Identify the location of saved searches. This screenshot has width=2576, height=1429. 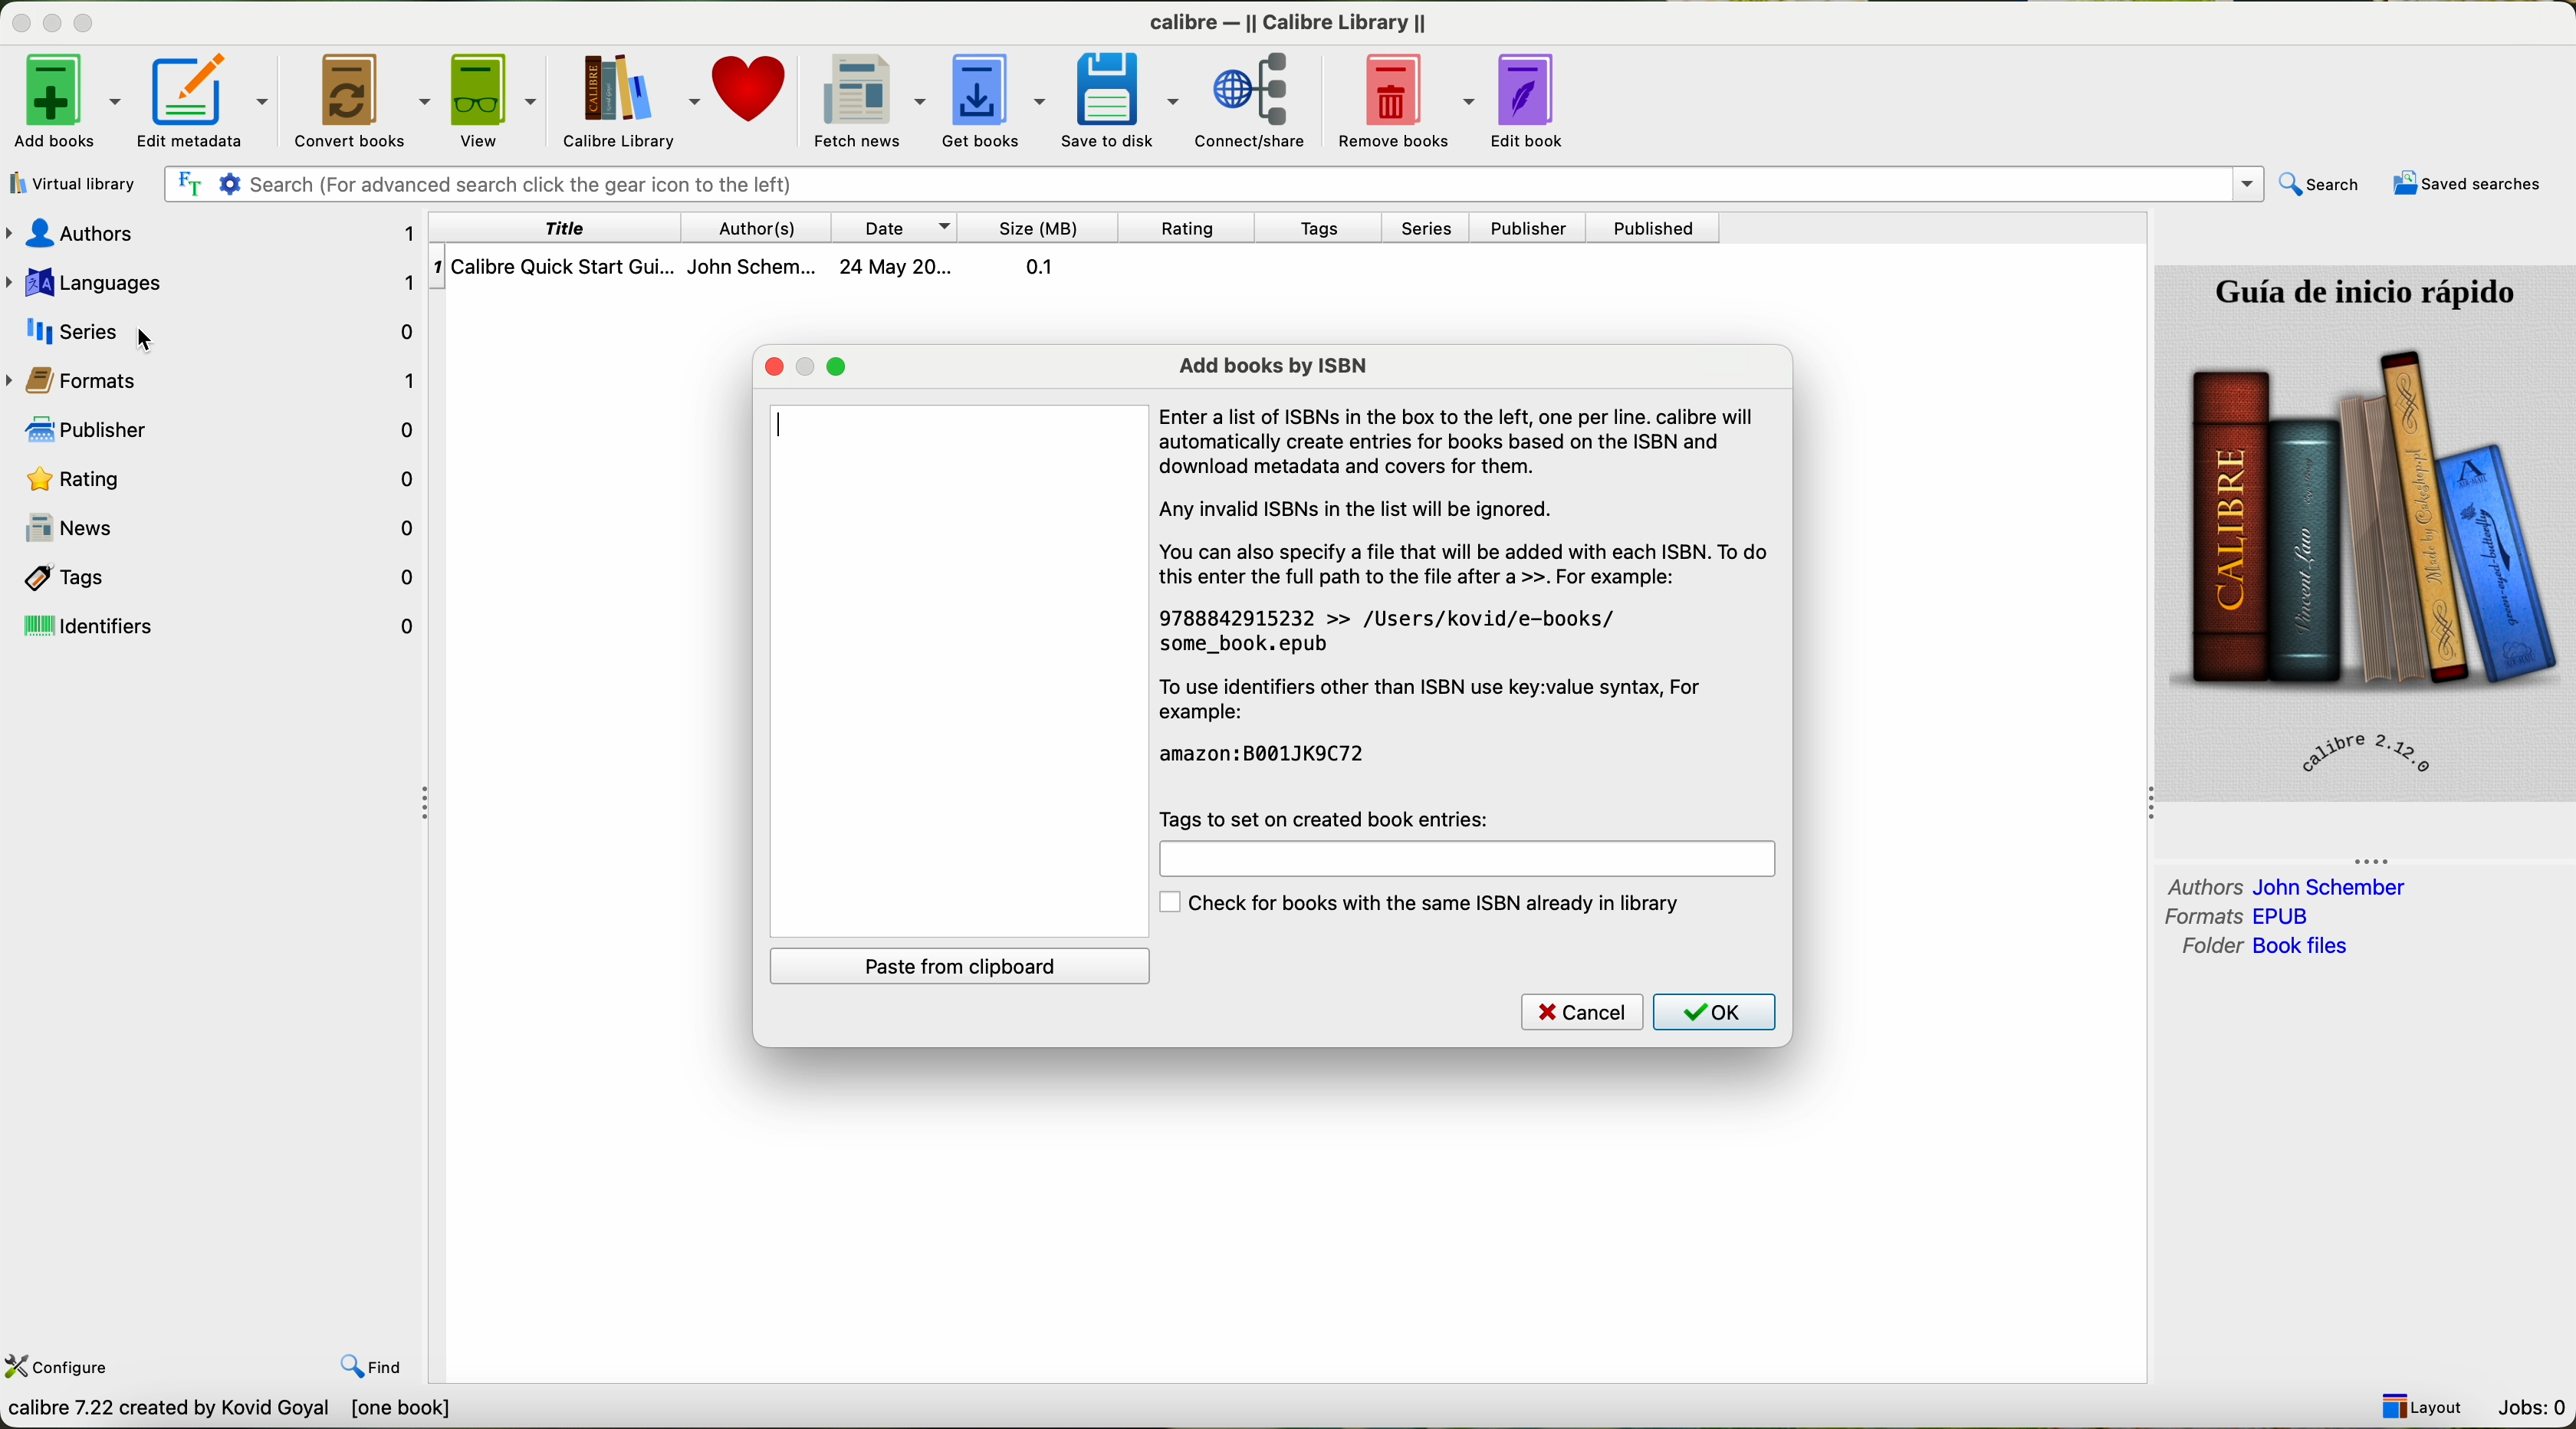
(2465, 186).